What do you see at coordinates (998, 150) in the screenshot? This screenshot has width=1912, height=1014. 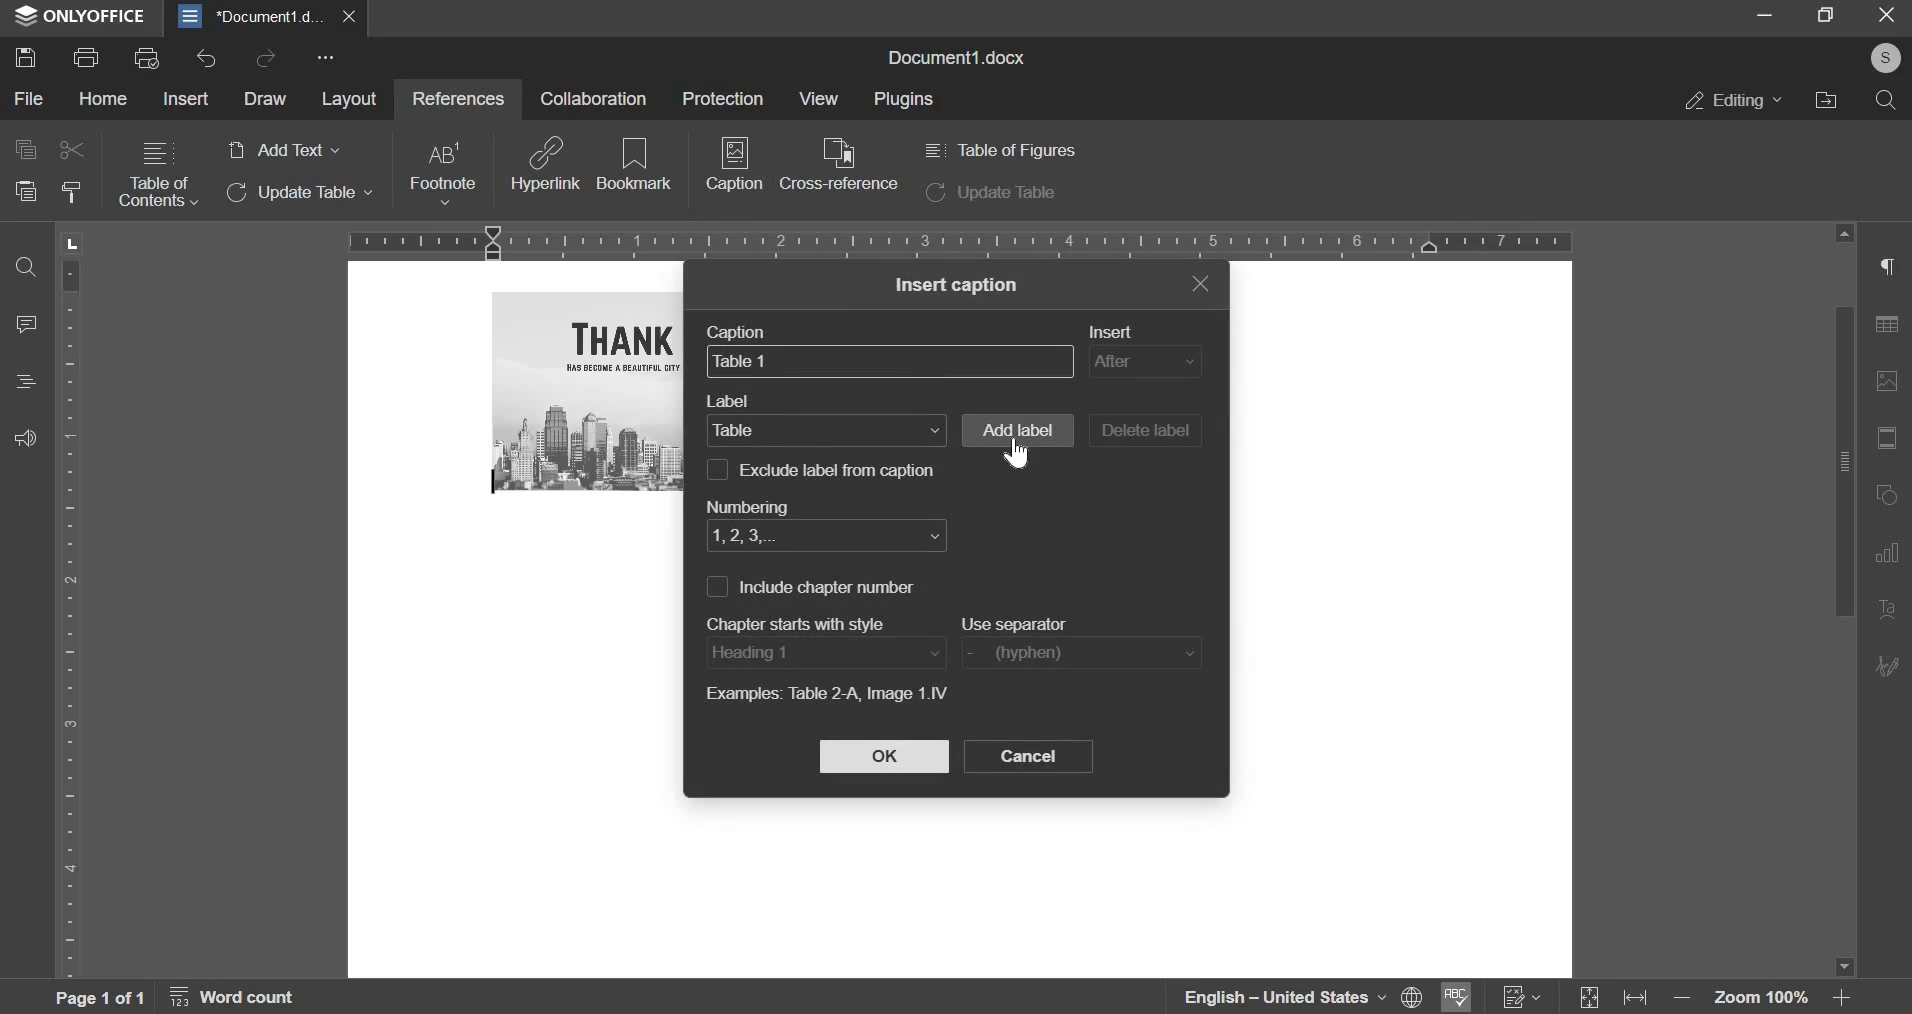 I see `table of figures` at bounding box center [998, 150].